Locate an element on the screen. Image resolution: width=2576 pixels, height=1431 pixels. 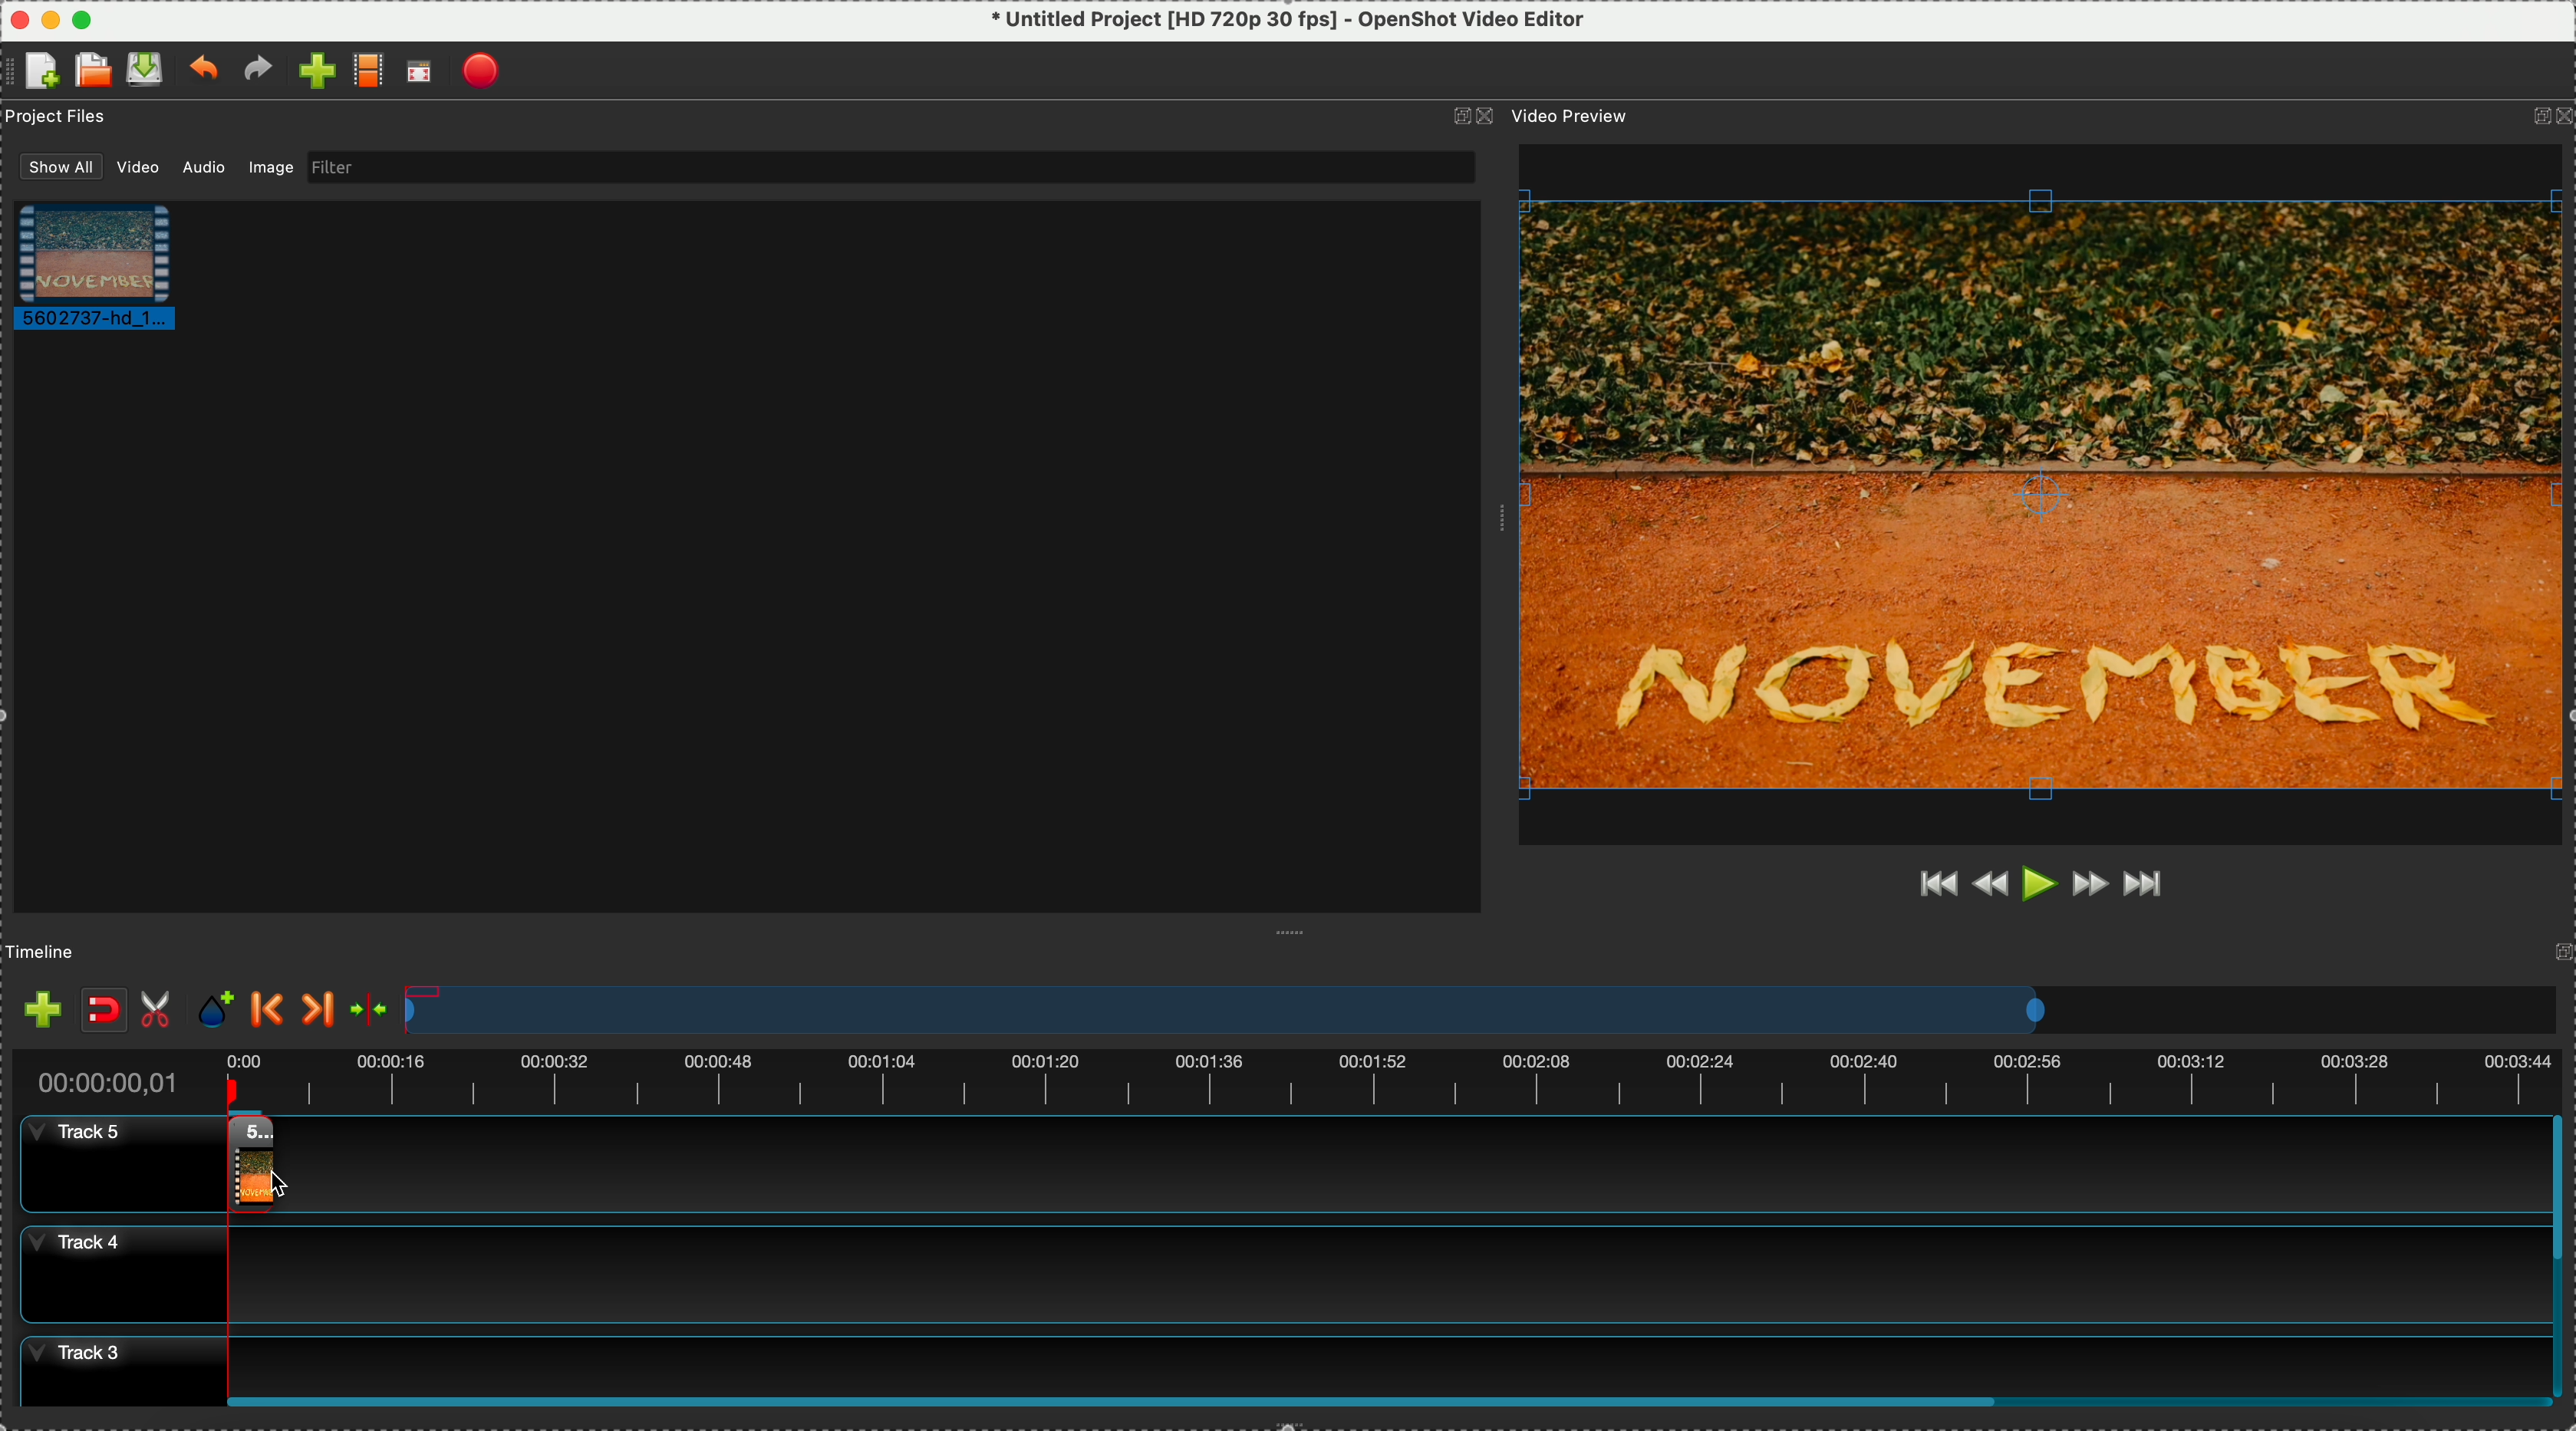
filter is located at coordinates (891, 167).